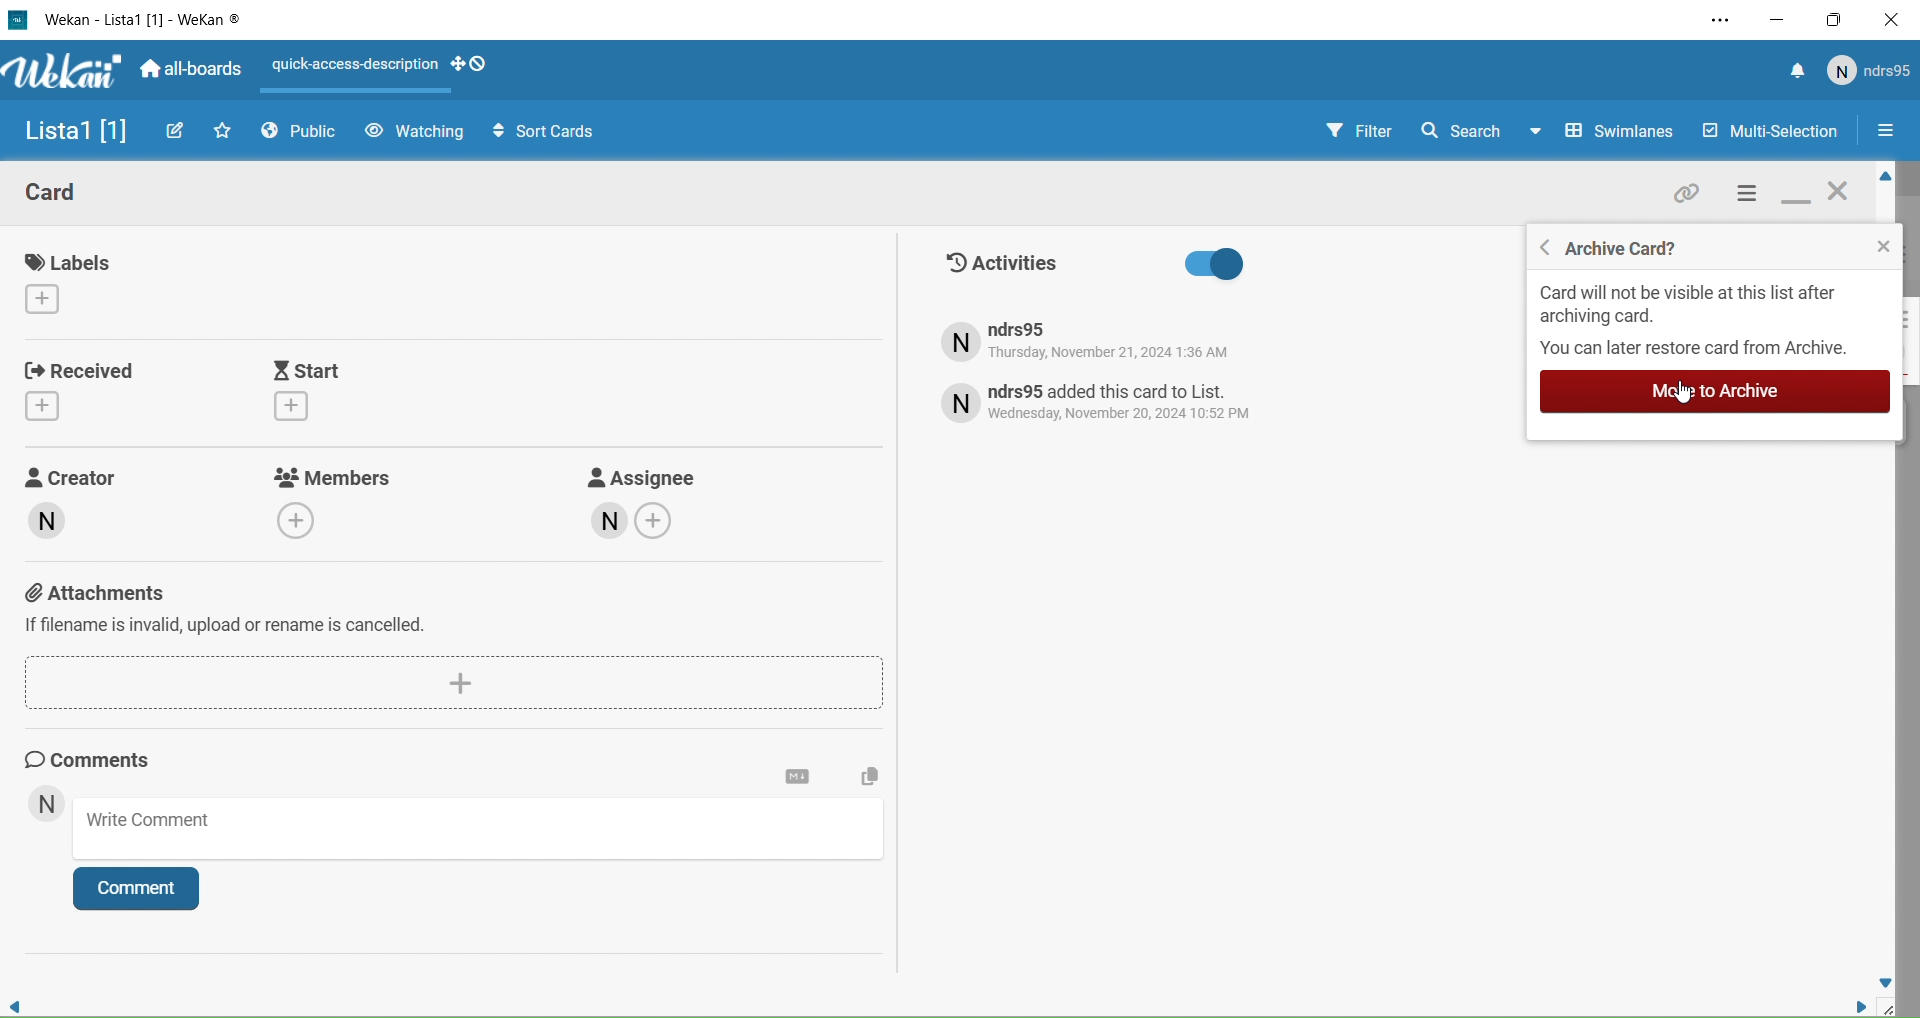  I want to click on Move to archived, so click(1698, 393).